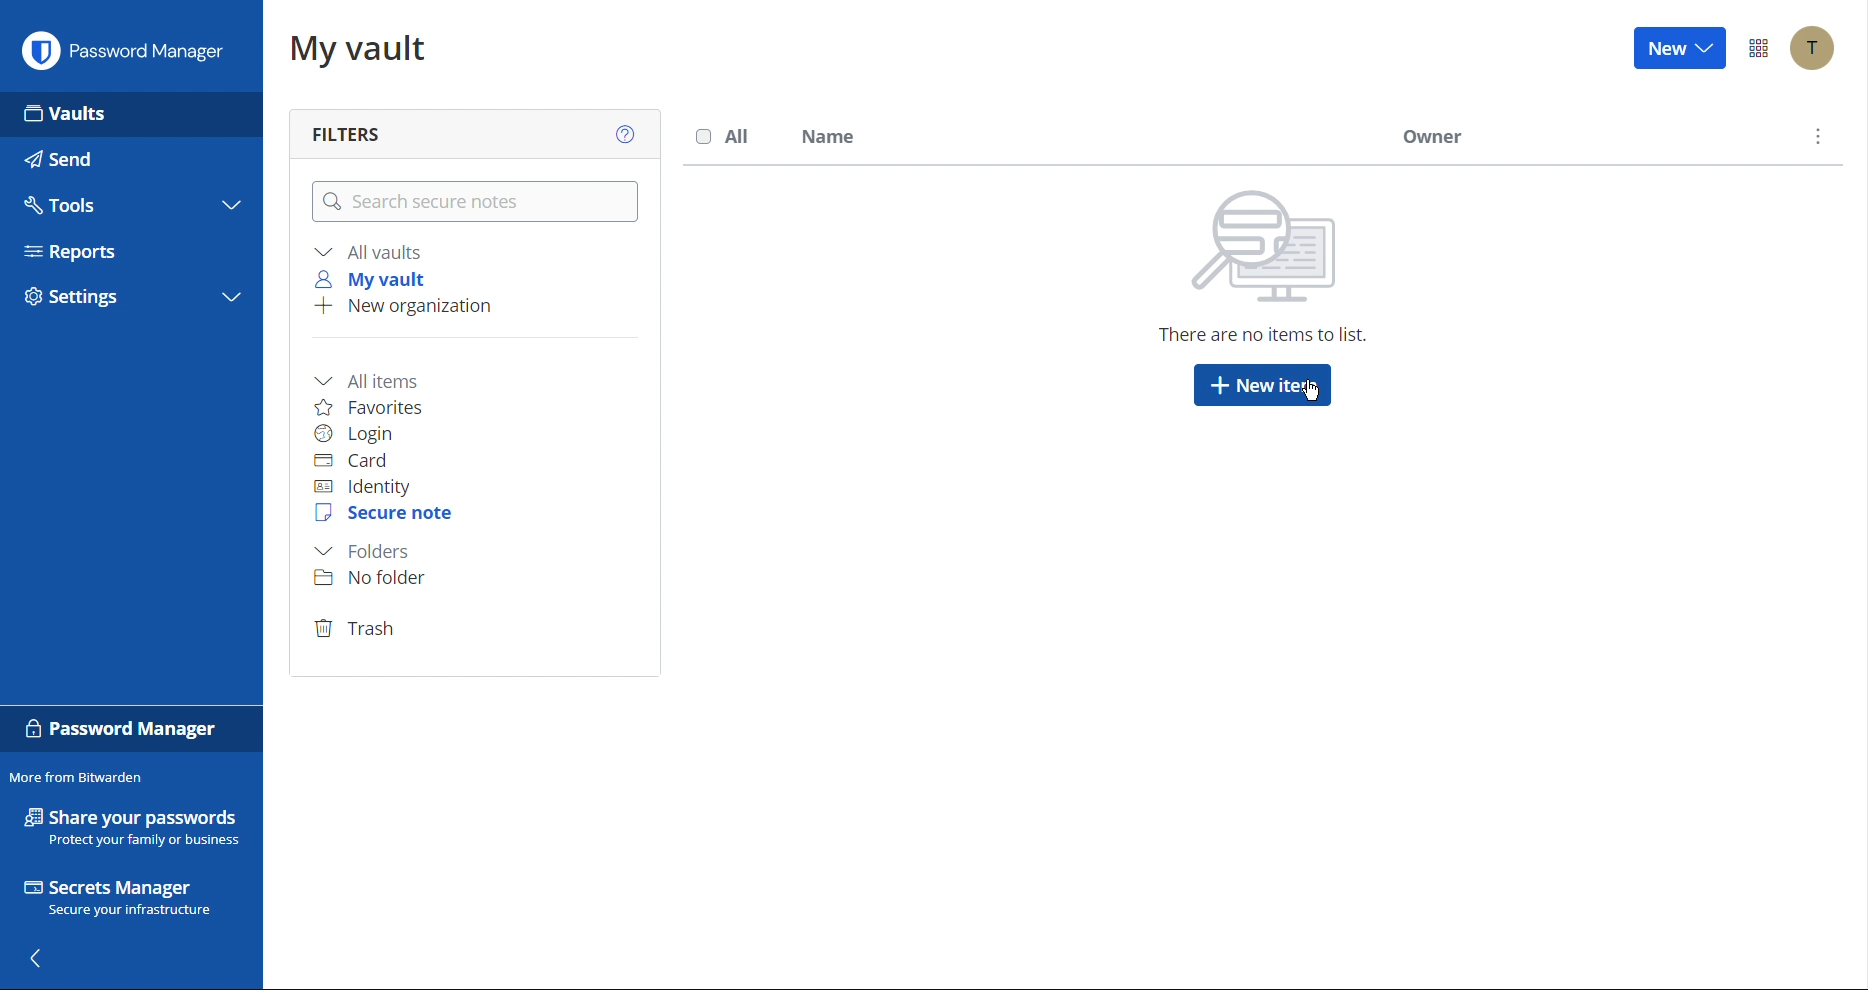  Describe the element at coordinates (78, 252) in the screenshot. I see `Reports` at that location.